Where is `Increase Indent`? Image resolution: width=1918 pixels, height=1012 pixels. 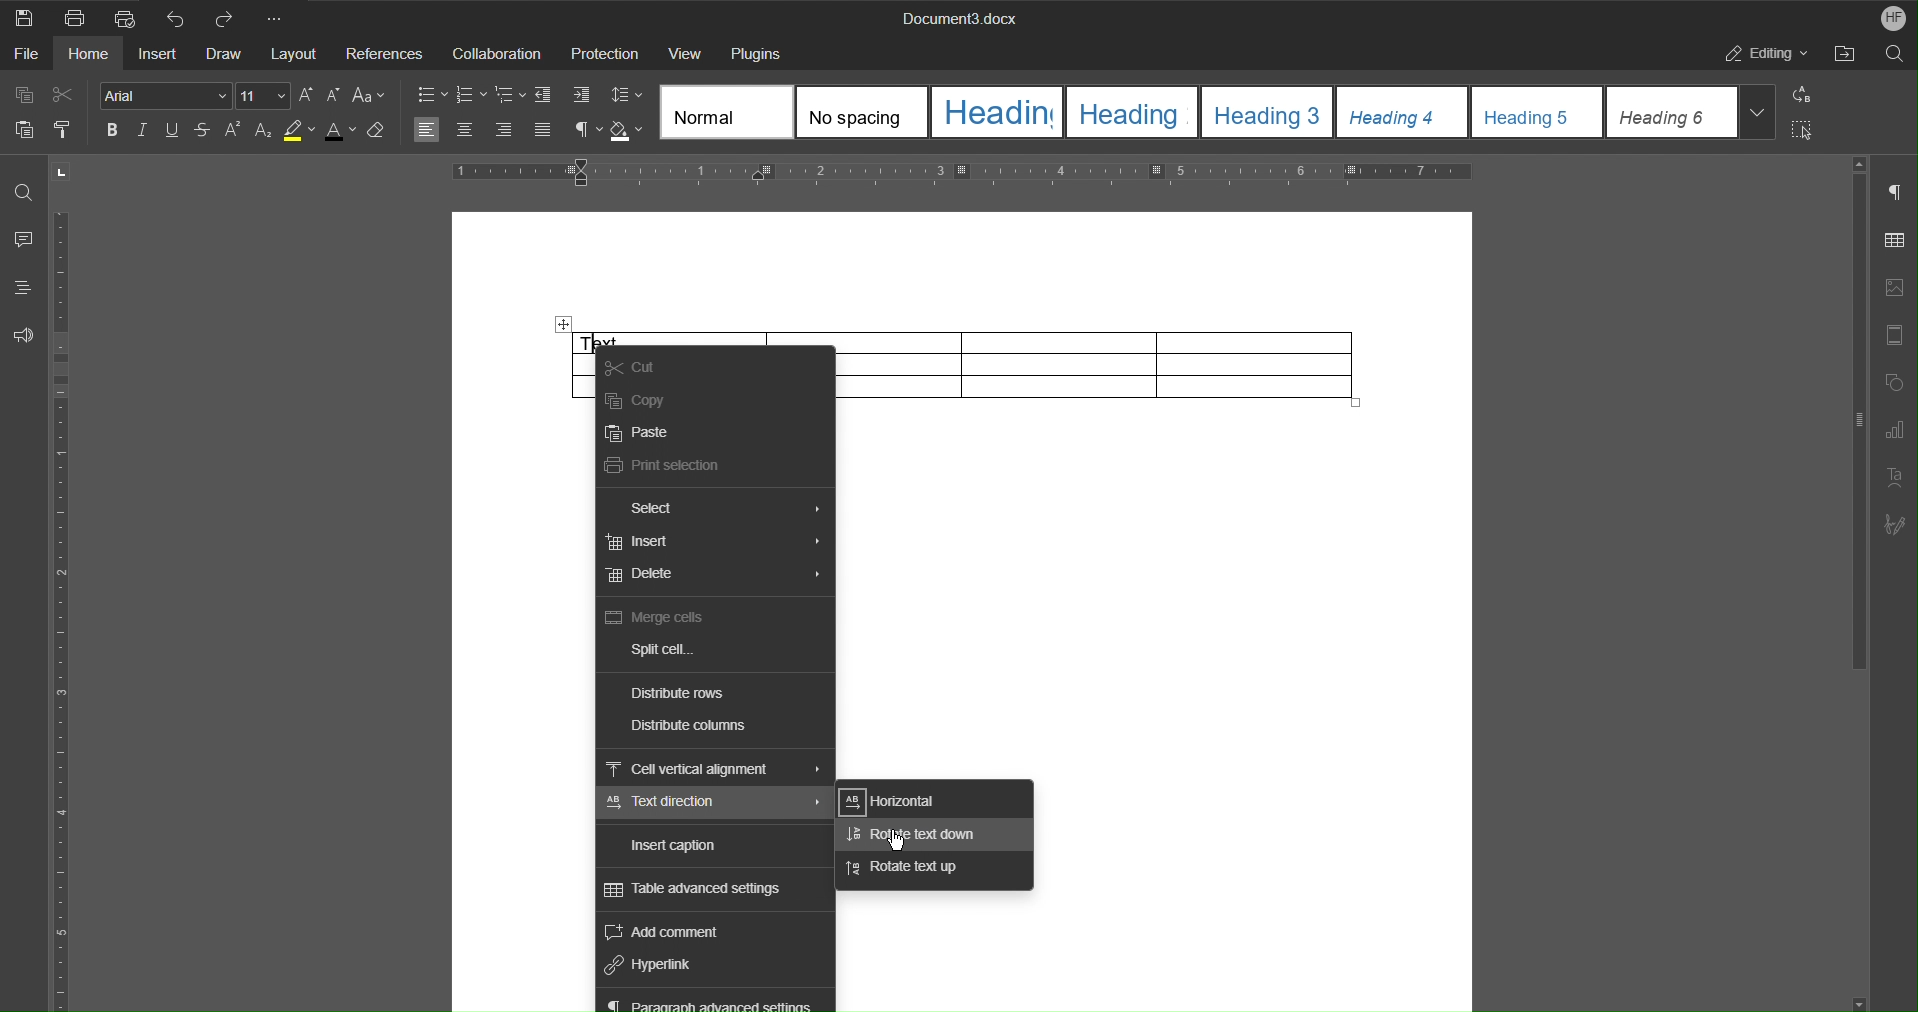
Increase Indent is located at coordinates (583, 96).